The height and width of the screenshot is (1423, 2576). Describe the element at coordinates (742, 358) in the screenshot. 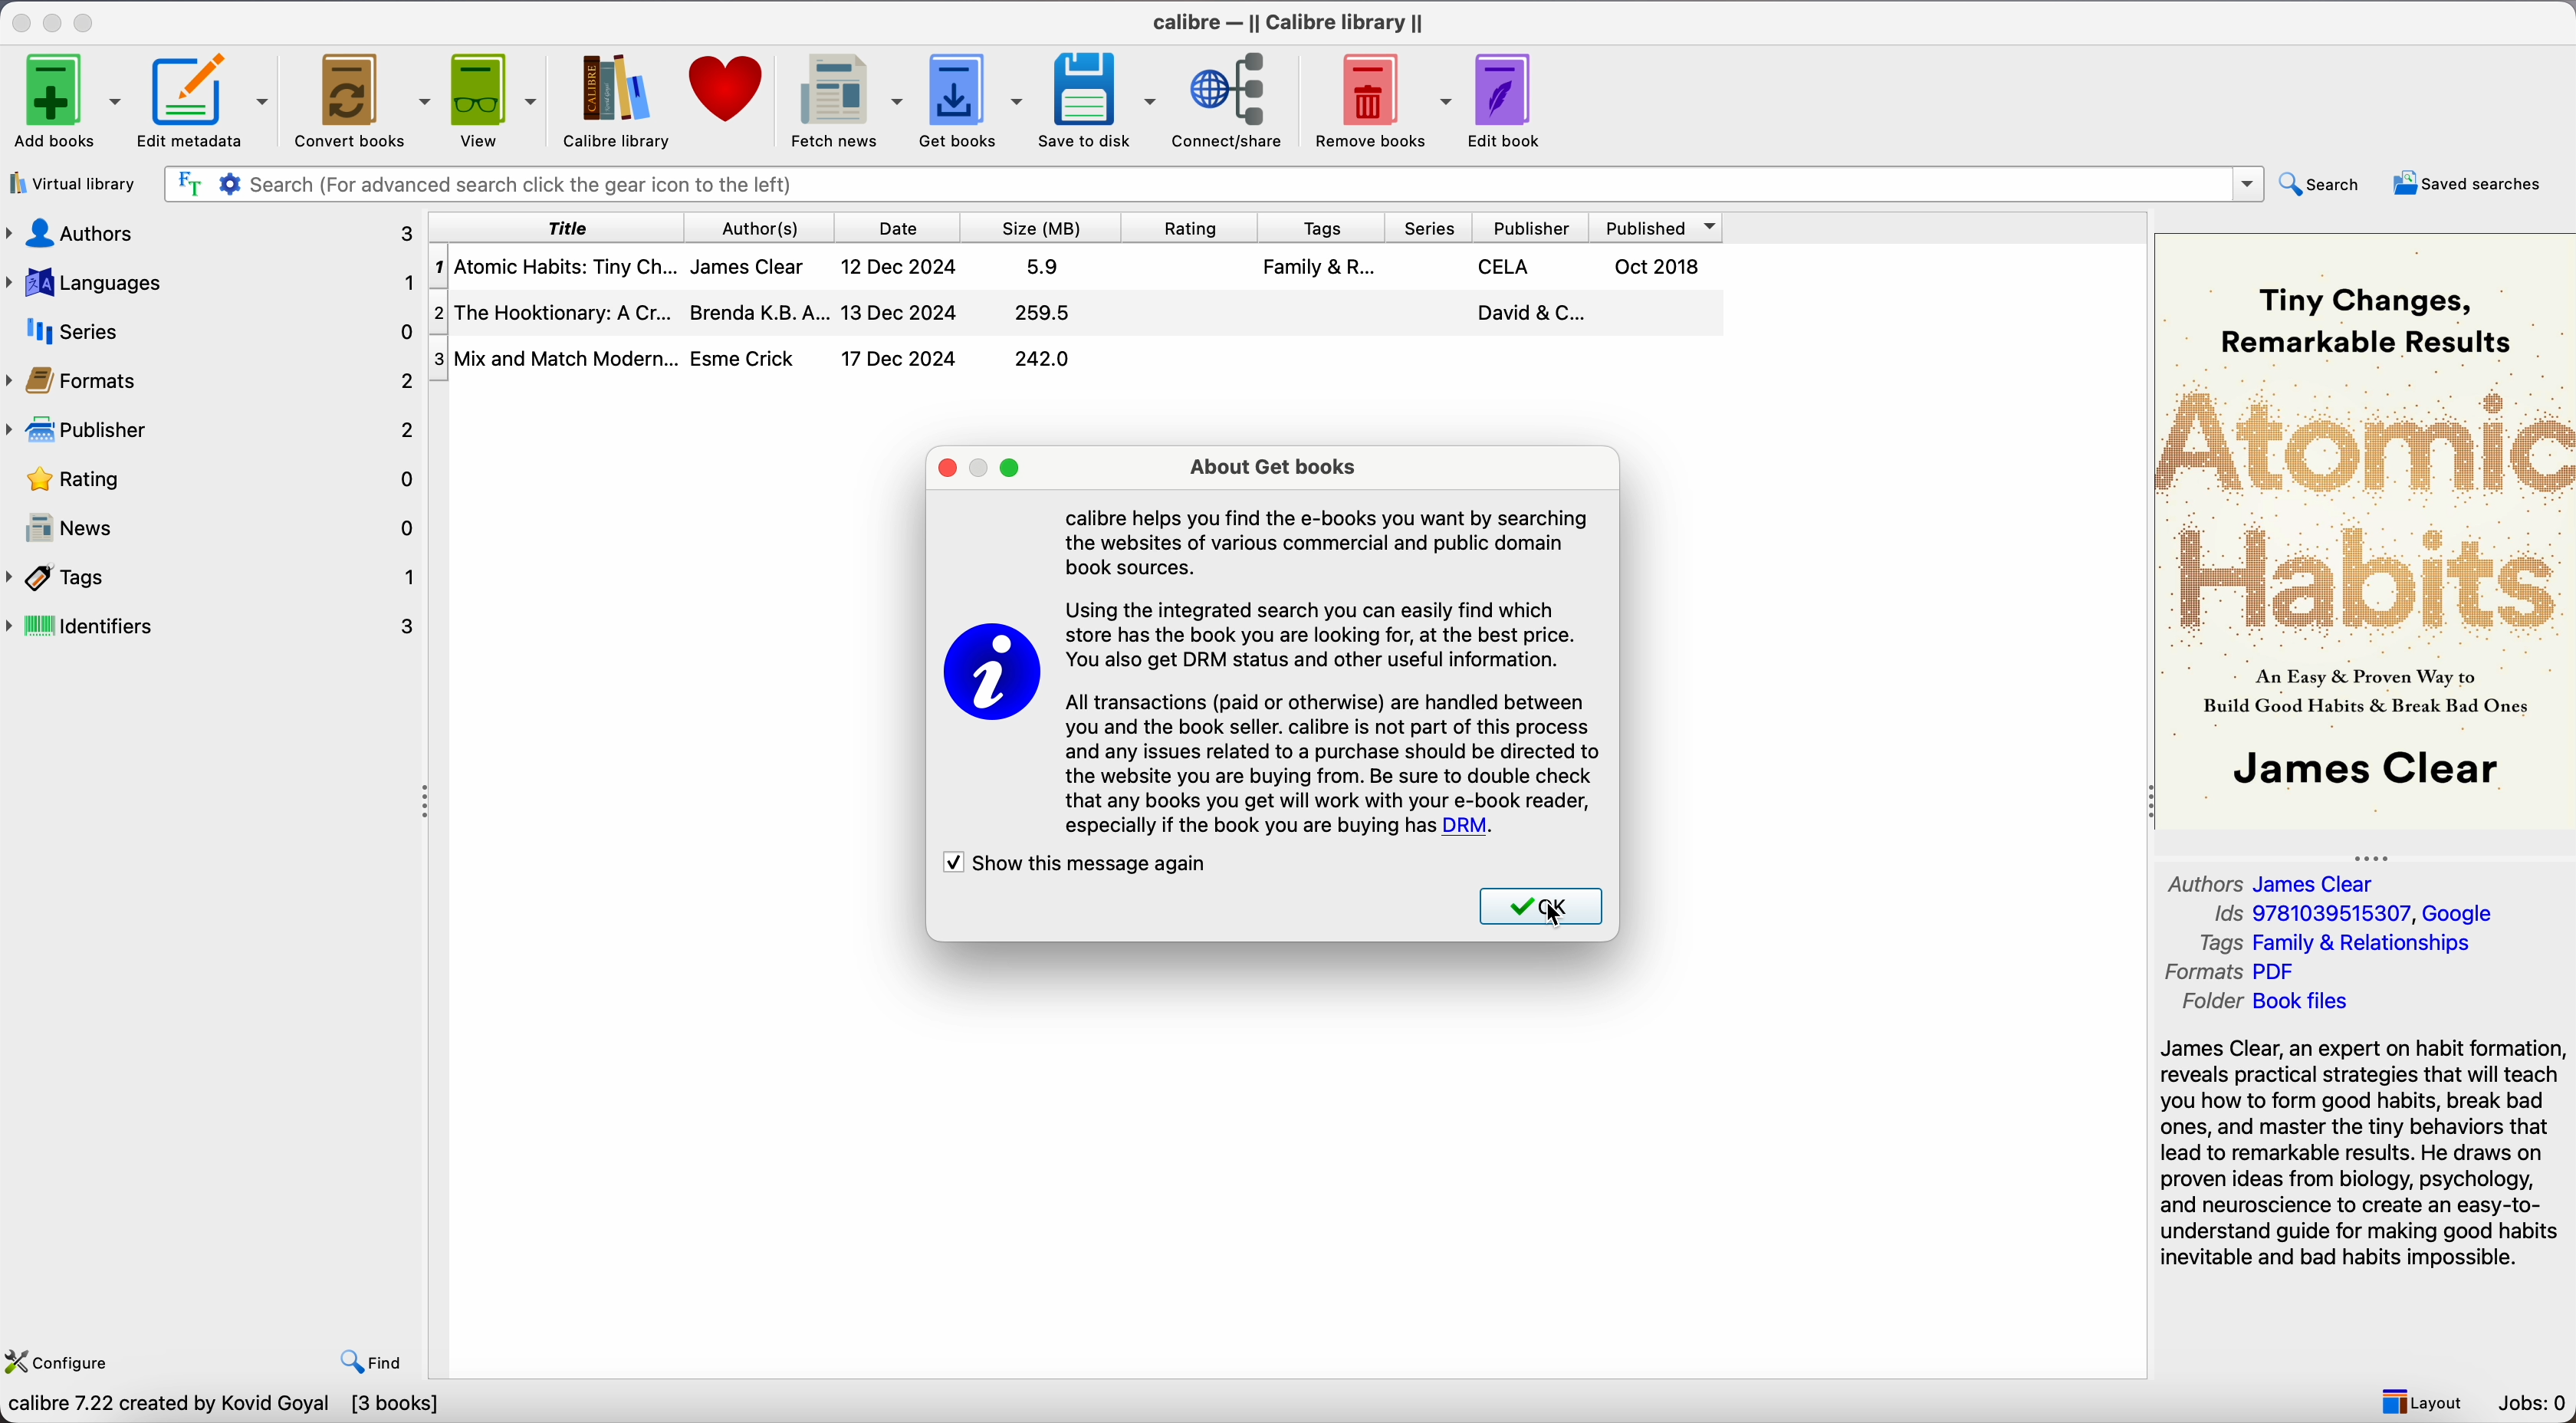

I see `Esme Crick` at that location.